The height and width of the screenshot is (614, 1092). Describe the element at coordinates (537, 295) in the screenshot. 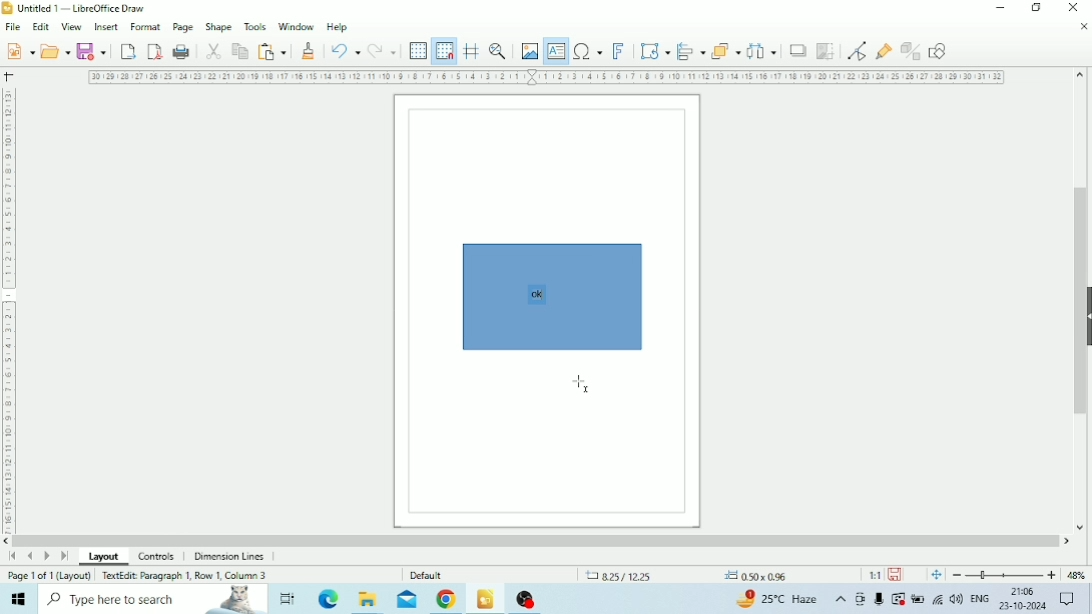

I see `Text` at that location.